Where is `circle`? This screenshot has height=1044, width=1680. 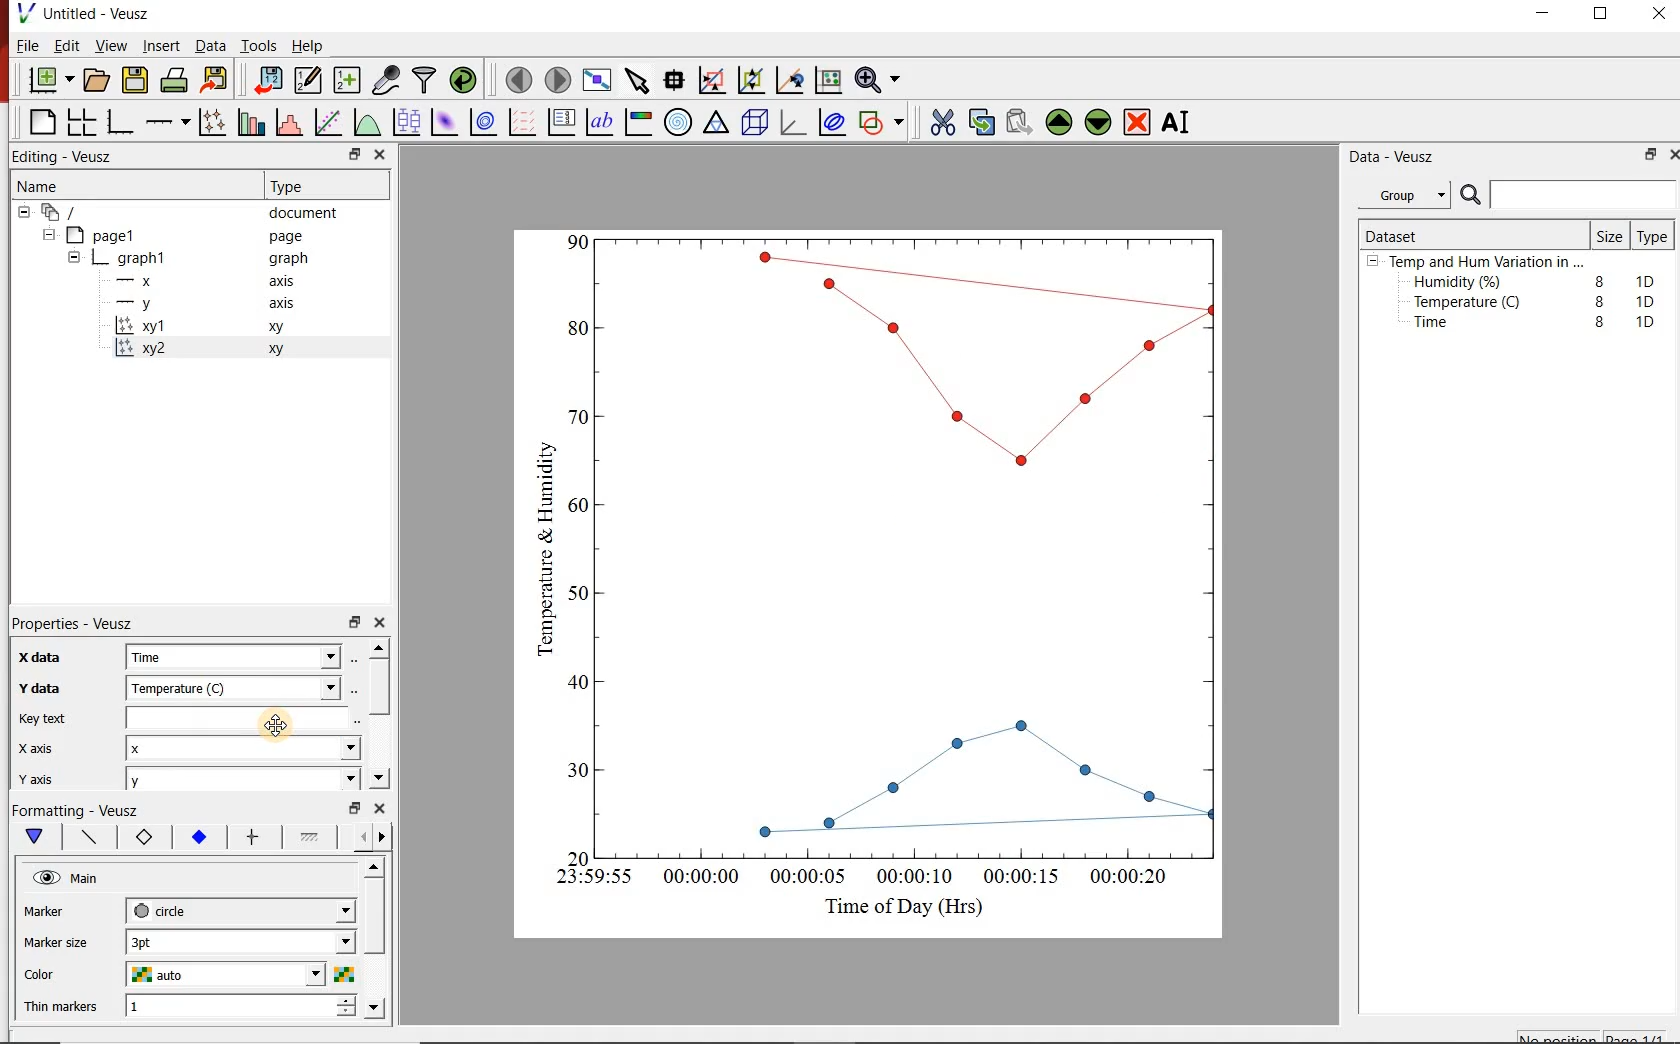 circle is located at coordinates (163, 910).